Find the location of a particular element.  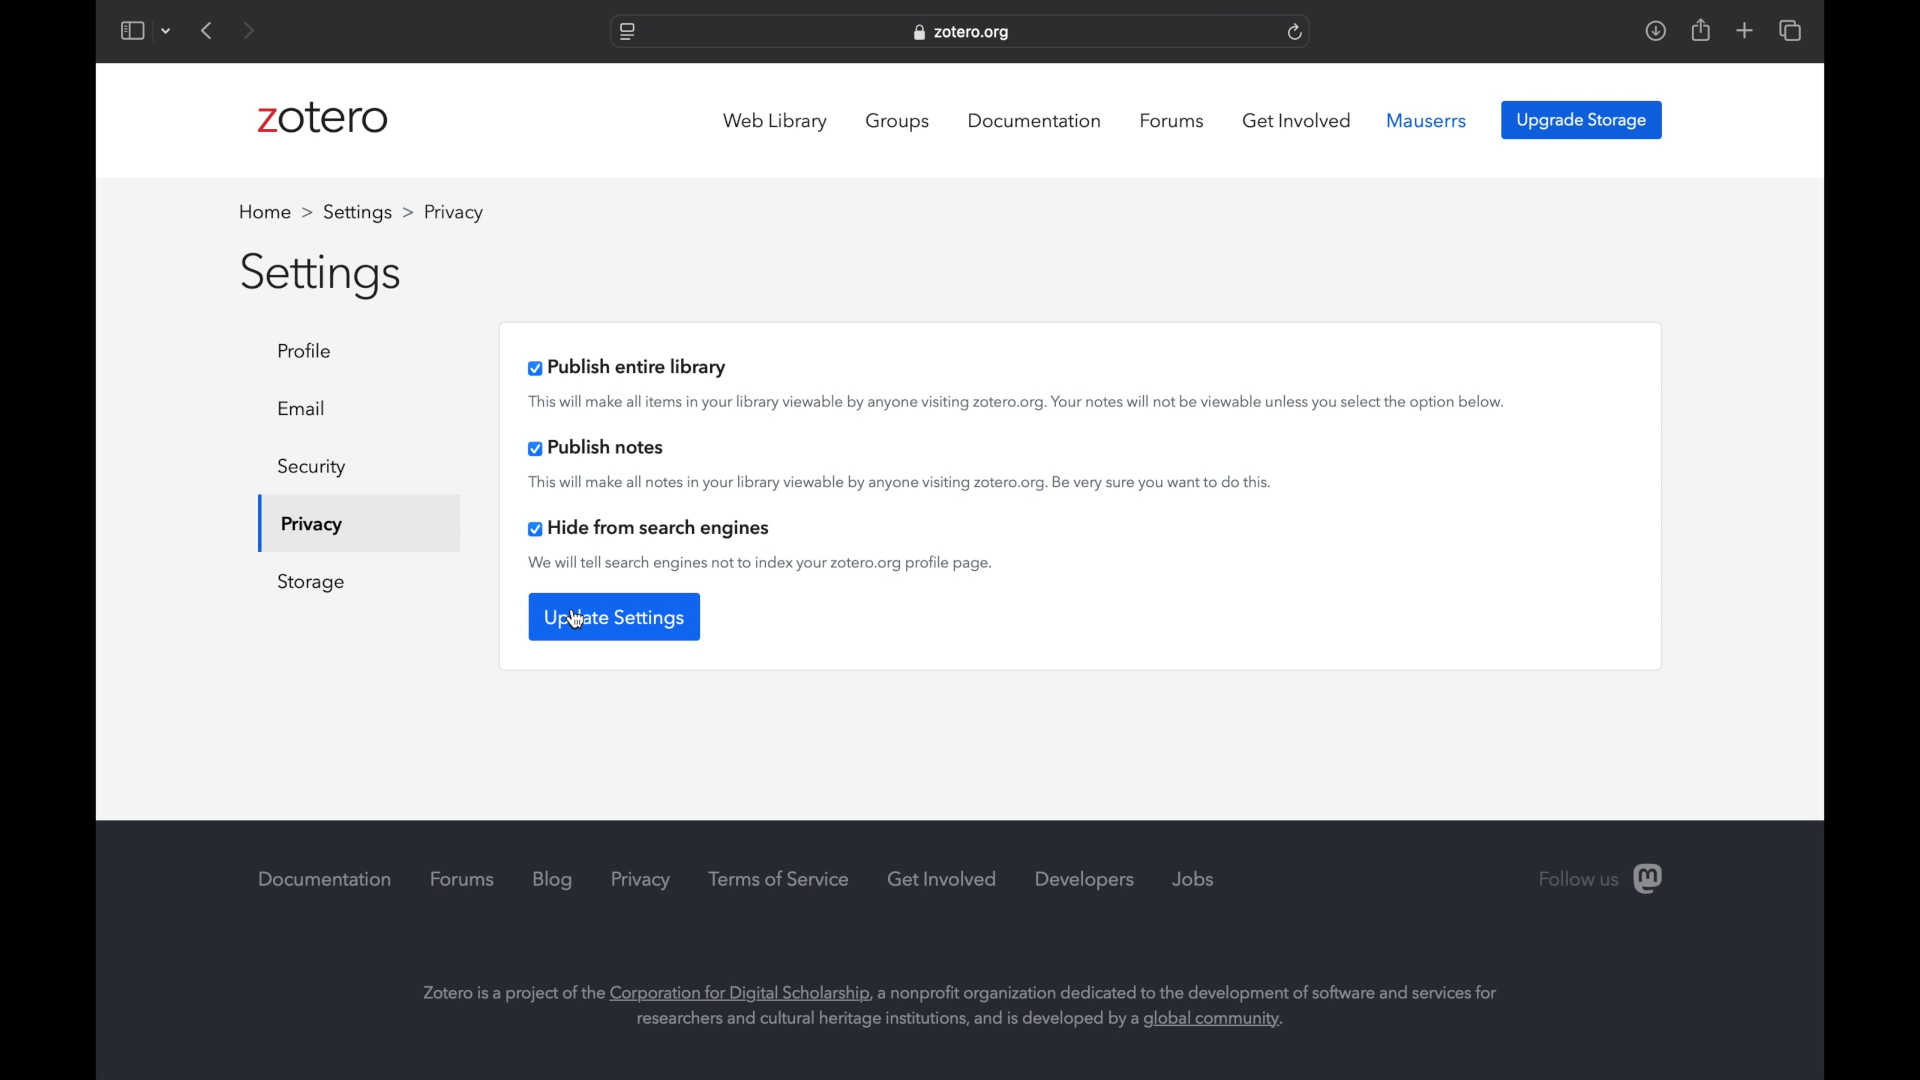

publish entire library is located at coordinates (629, 367).